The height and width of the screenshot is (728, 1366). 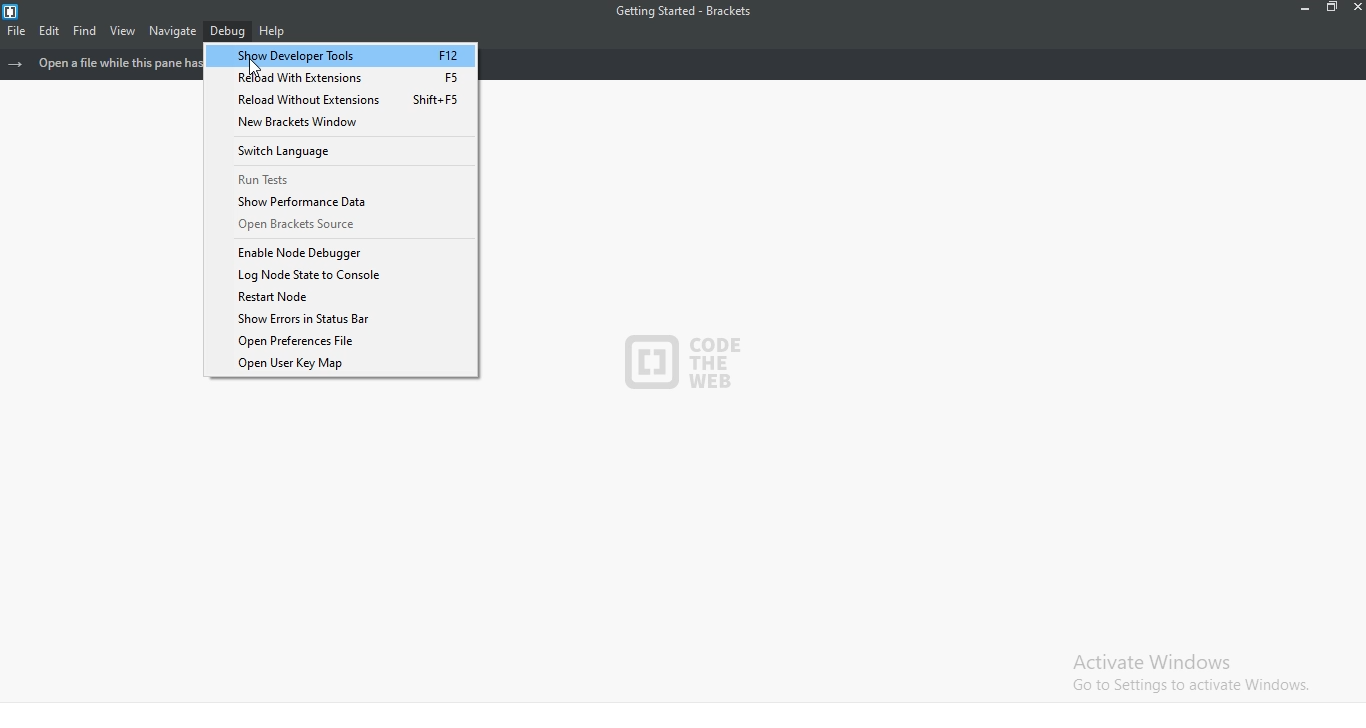 What do you see at coordinates (338, 251) in the screenshot?
I see `Enable Node Debugger` at bounding box center [338, 251].